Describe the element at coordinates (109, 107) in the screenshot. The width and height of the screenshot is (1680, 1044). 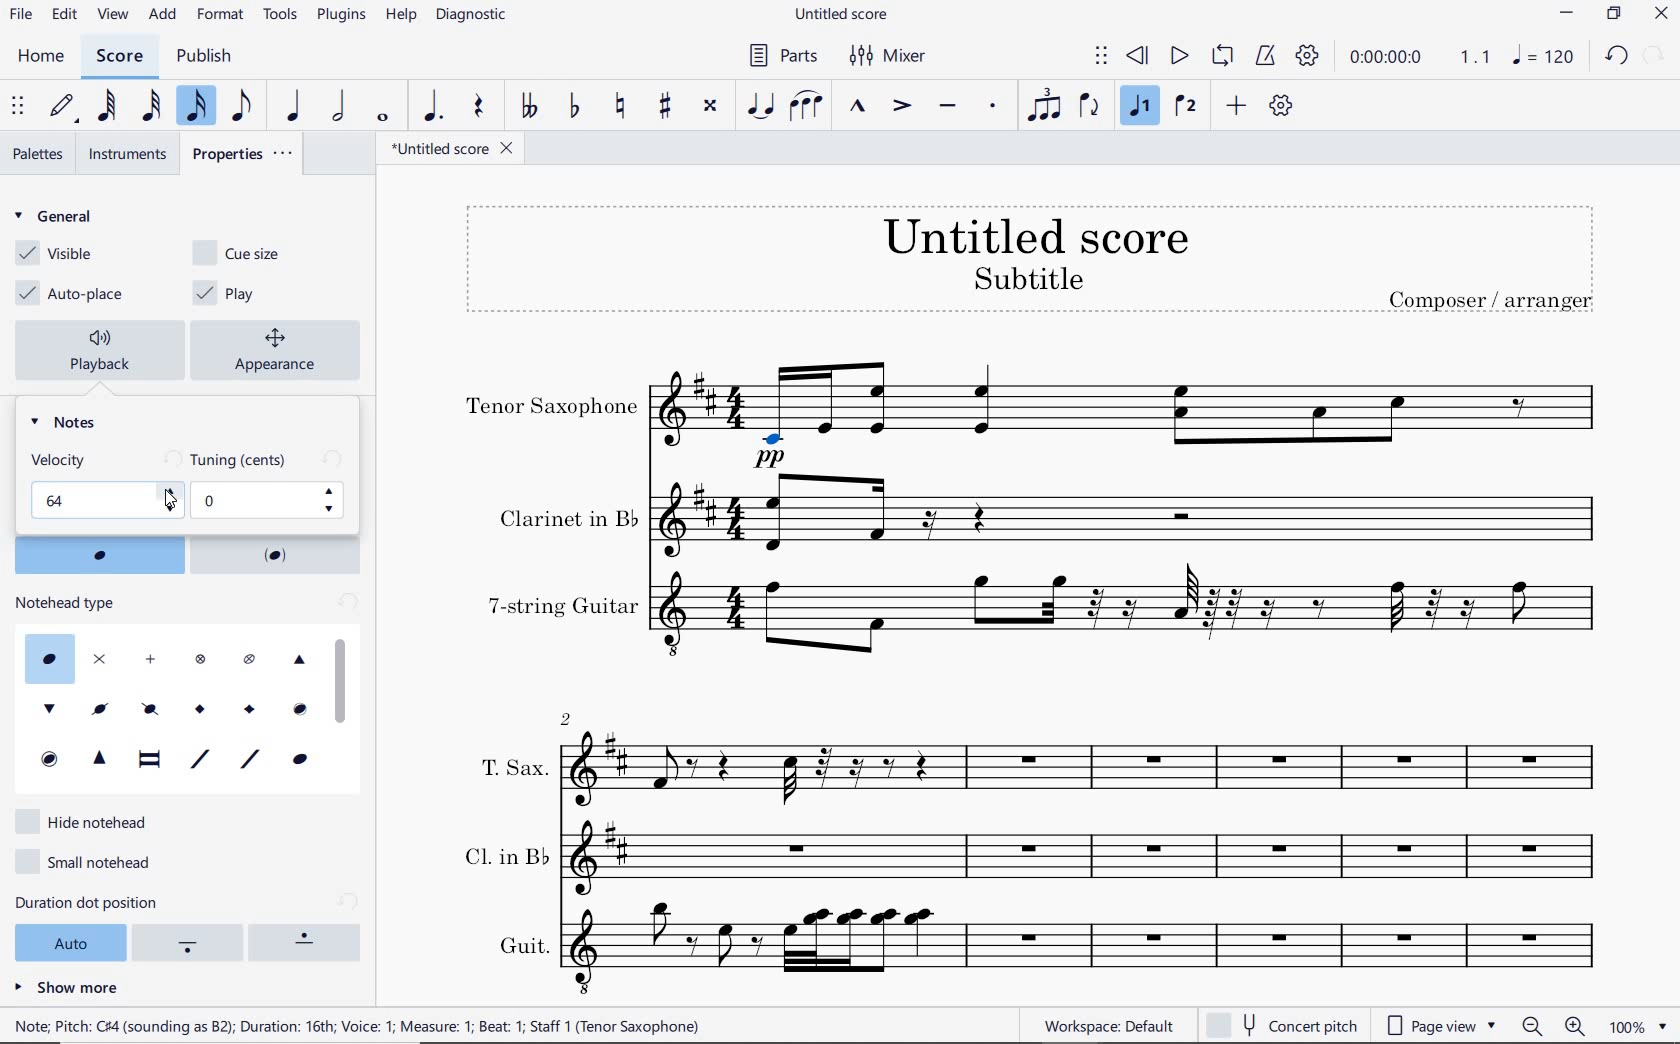
I see `64TH NOTE` at that location.